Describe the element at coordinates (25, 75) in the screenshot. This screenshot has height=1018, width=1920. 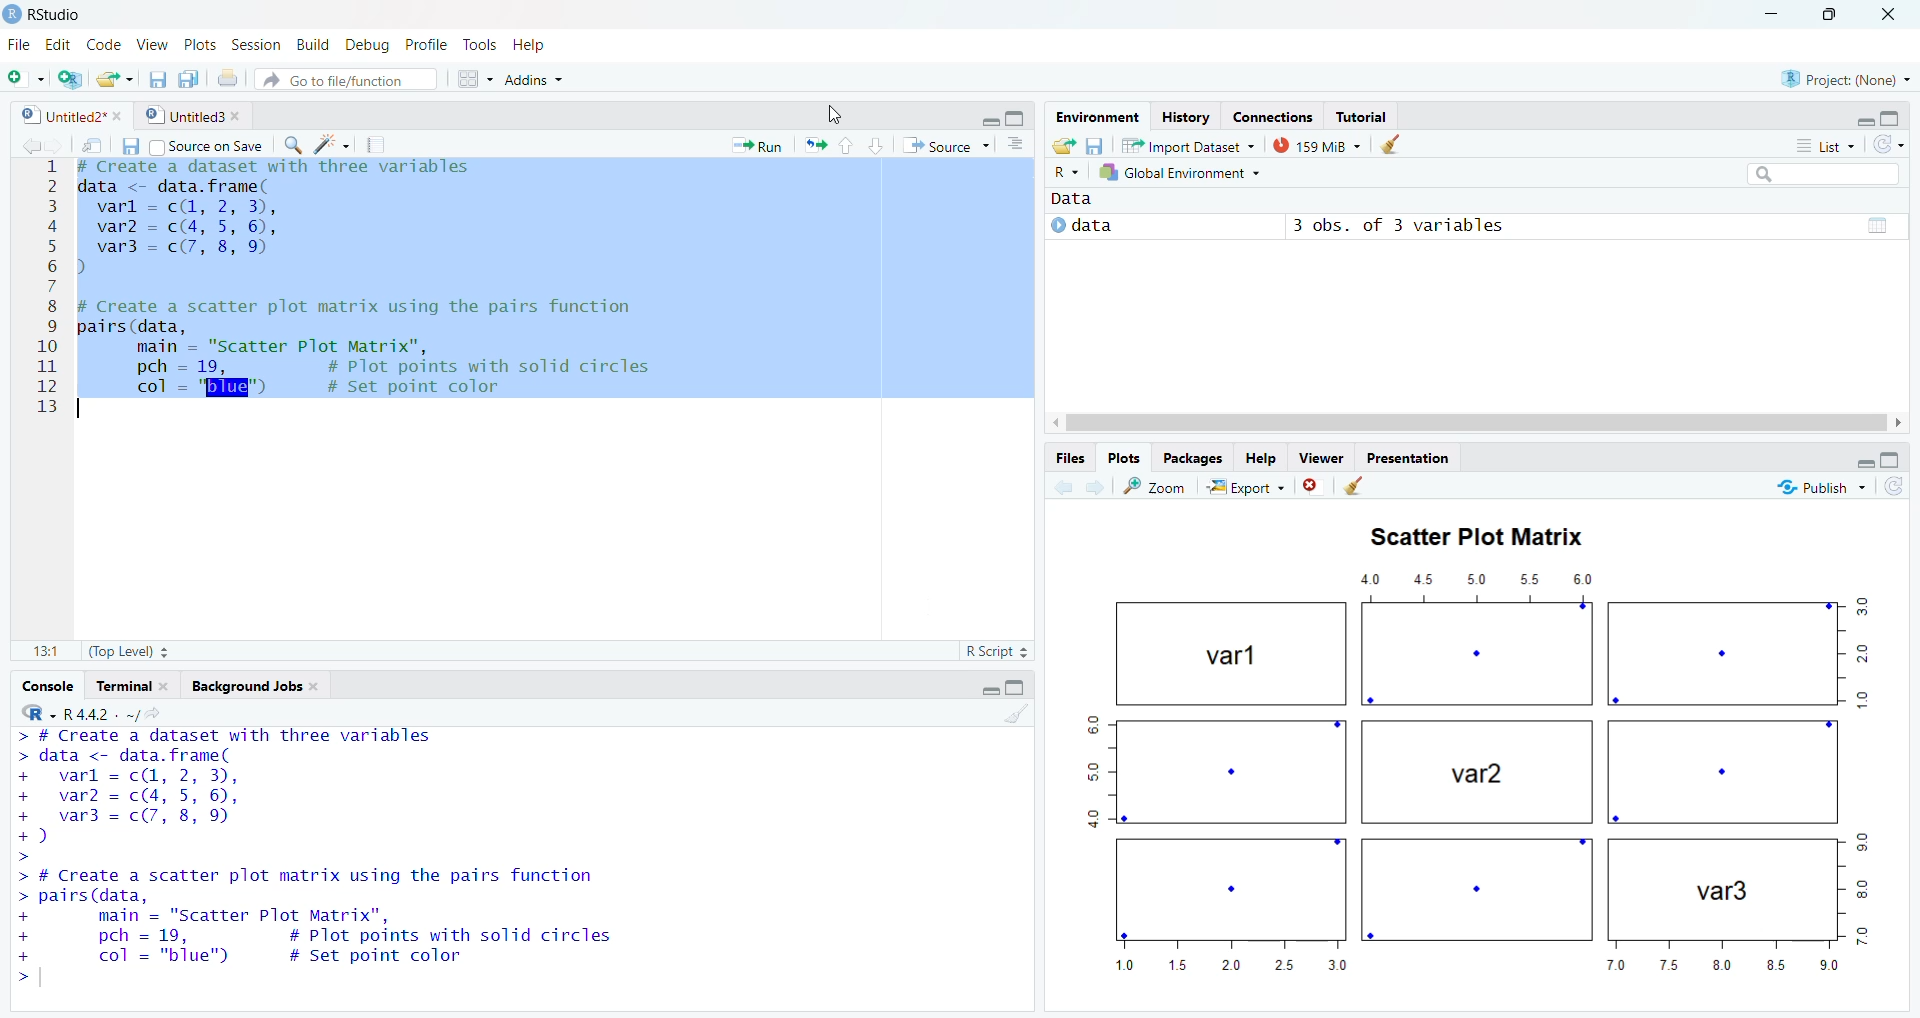
I see `New file` at that location.